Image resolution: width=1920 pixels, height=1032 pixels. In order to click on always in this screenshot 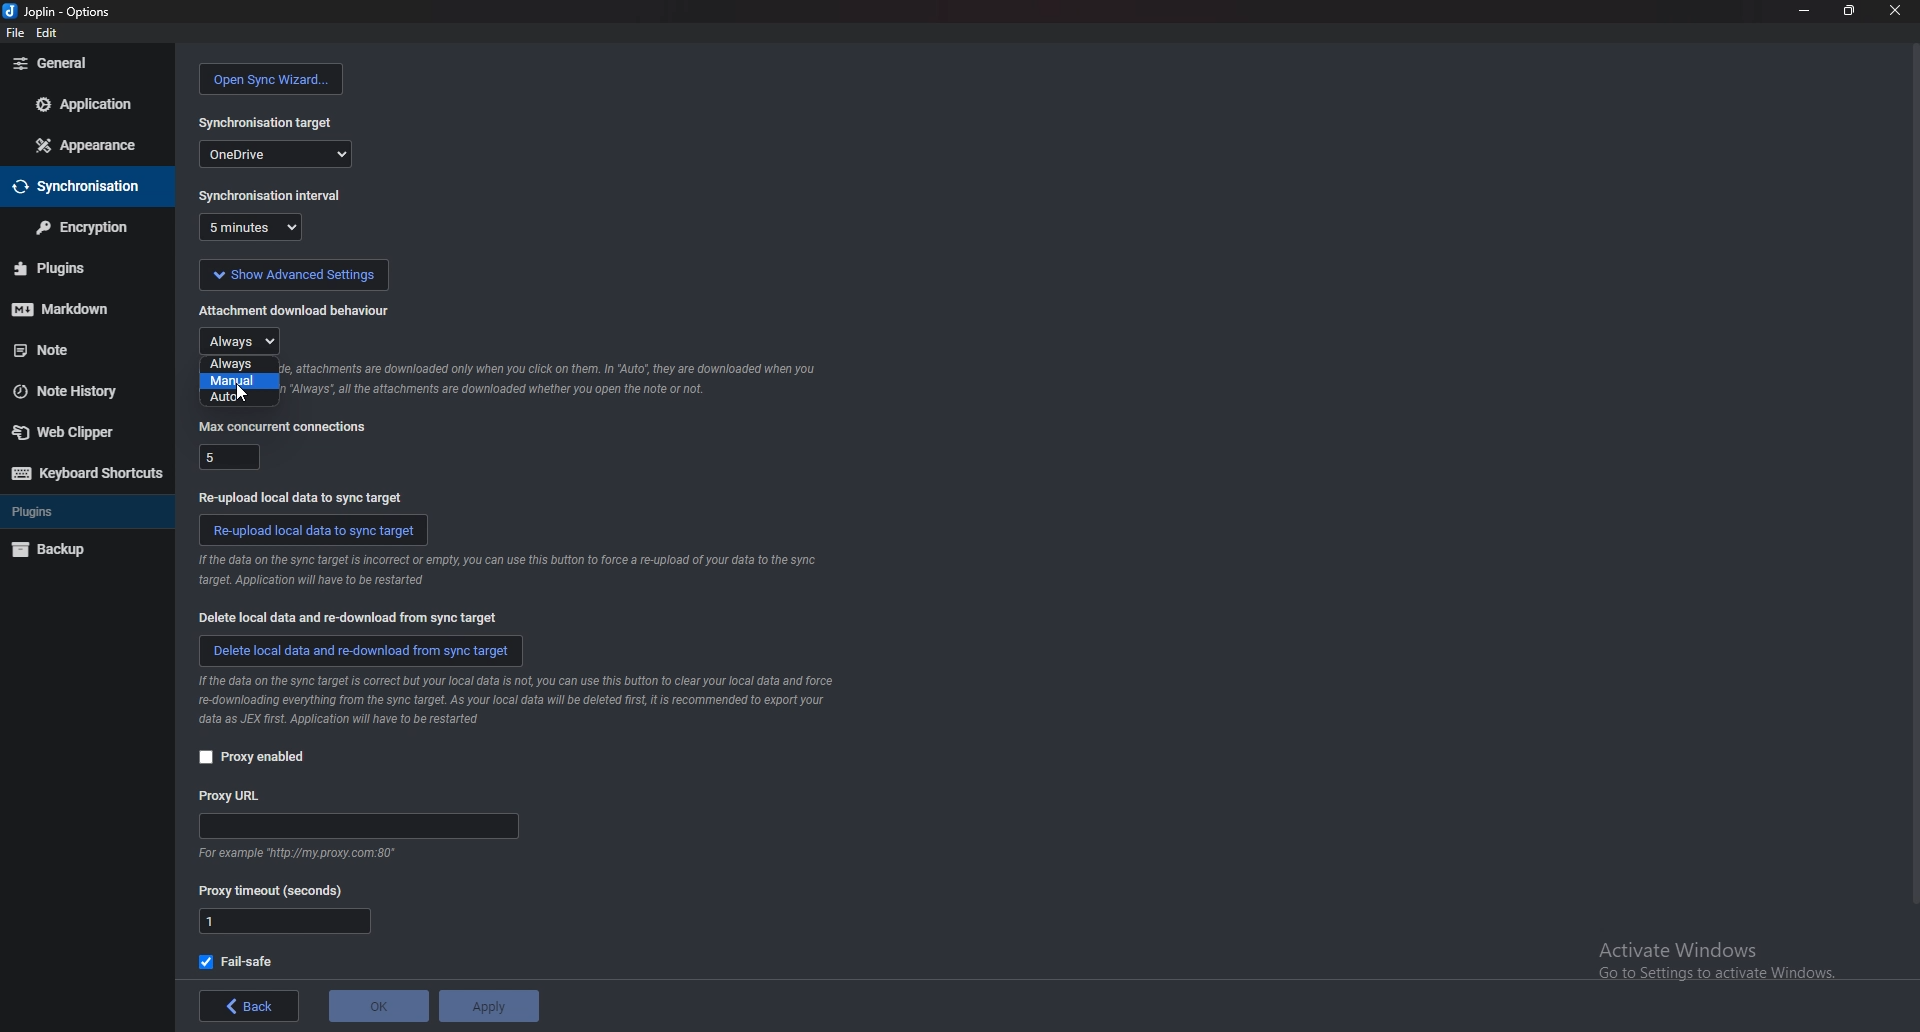, I will do `click(240, 365)`.